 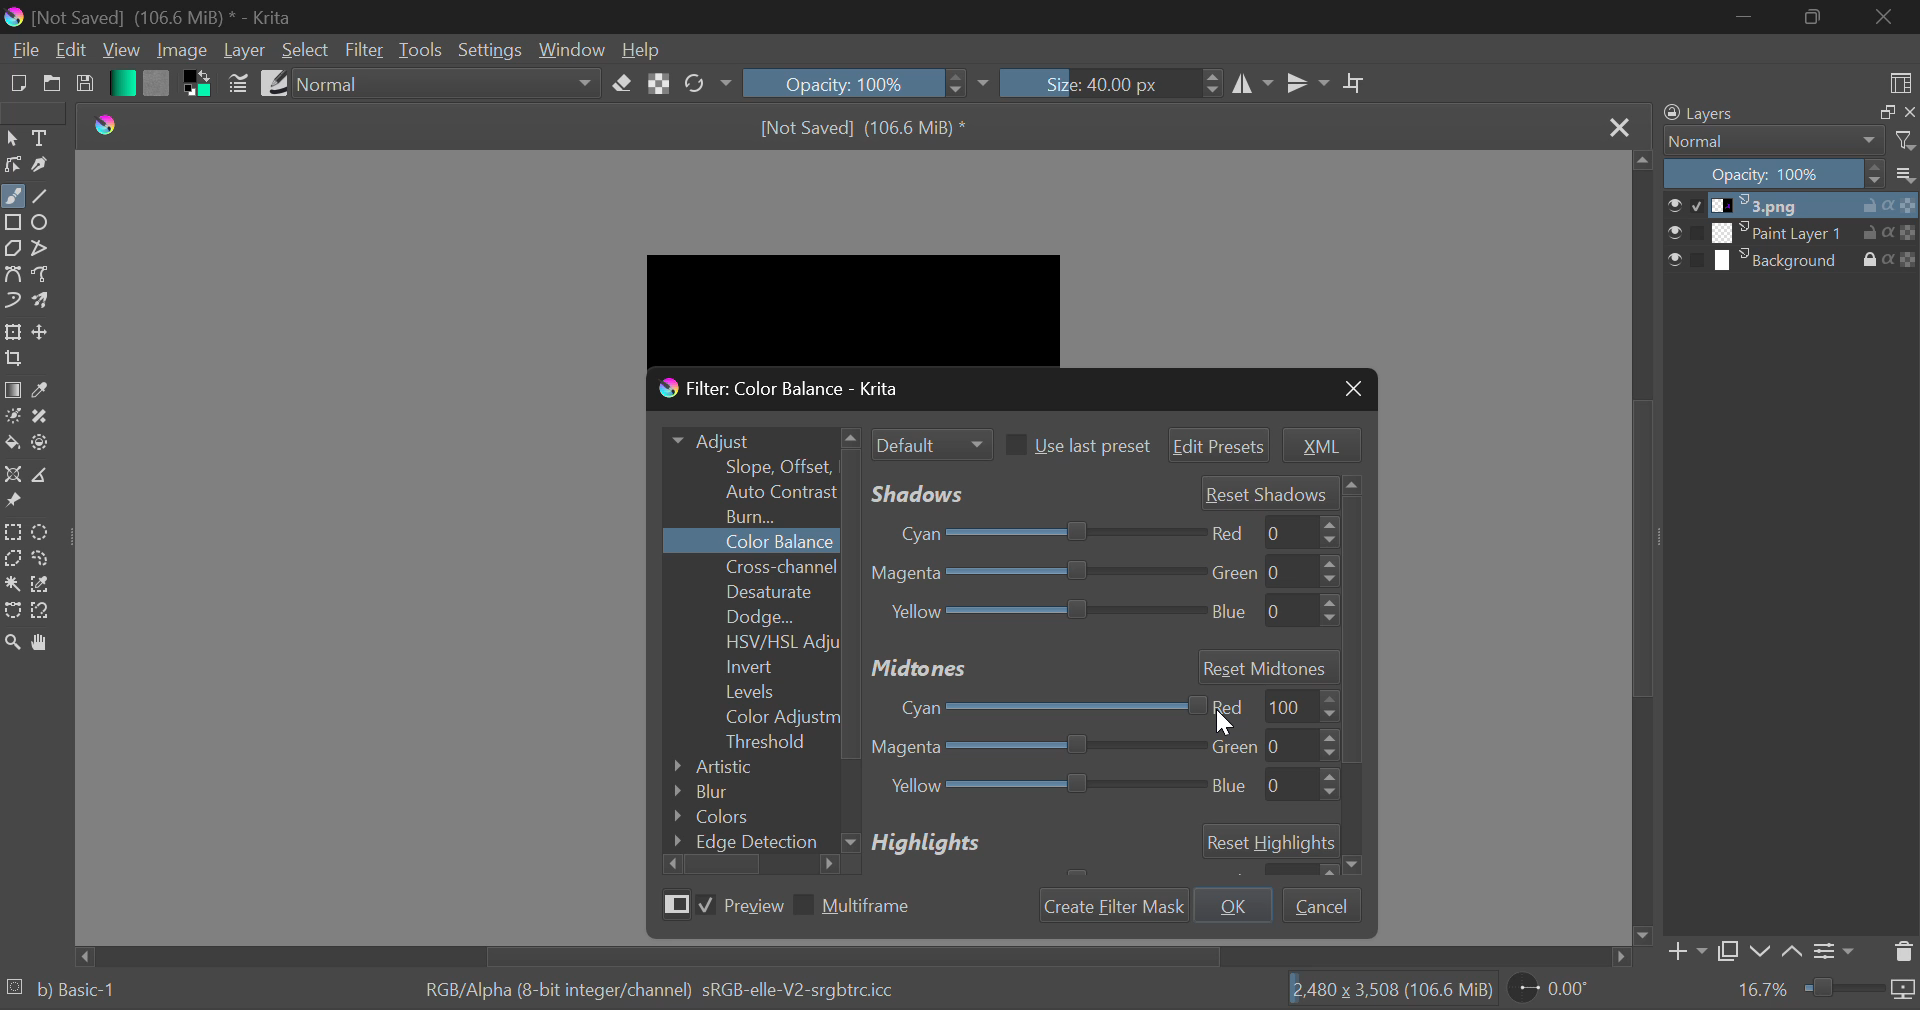 What do you see at coordinates (1035, 533) in the screenshot?
I see `Cyan-Red Slider` at bounding box center [1035, 533].